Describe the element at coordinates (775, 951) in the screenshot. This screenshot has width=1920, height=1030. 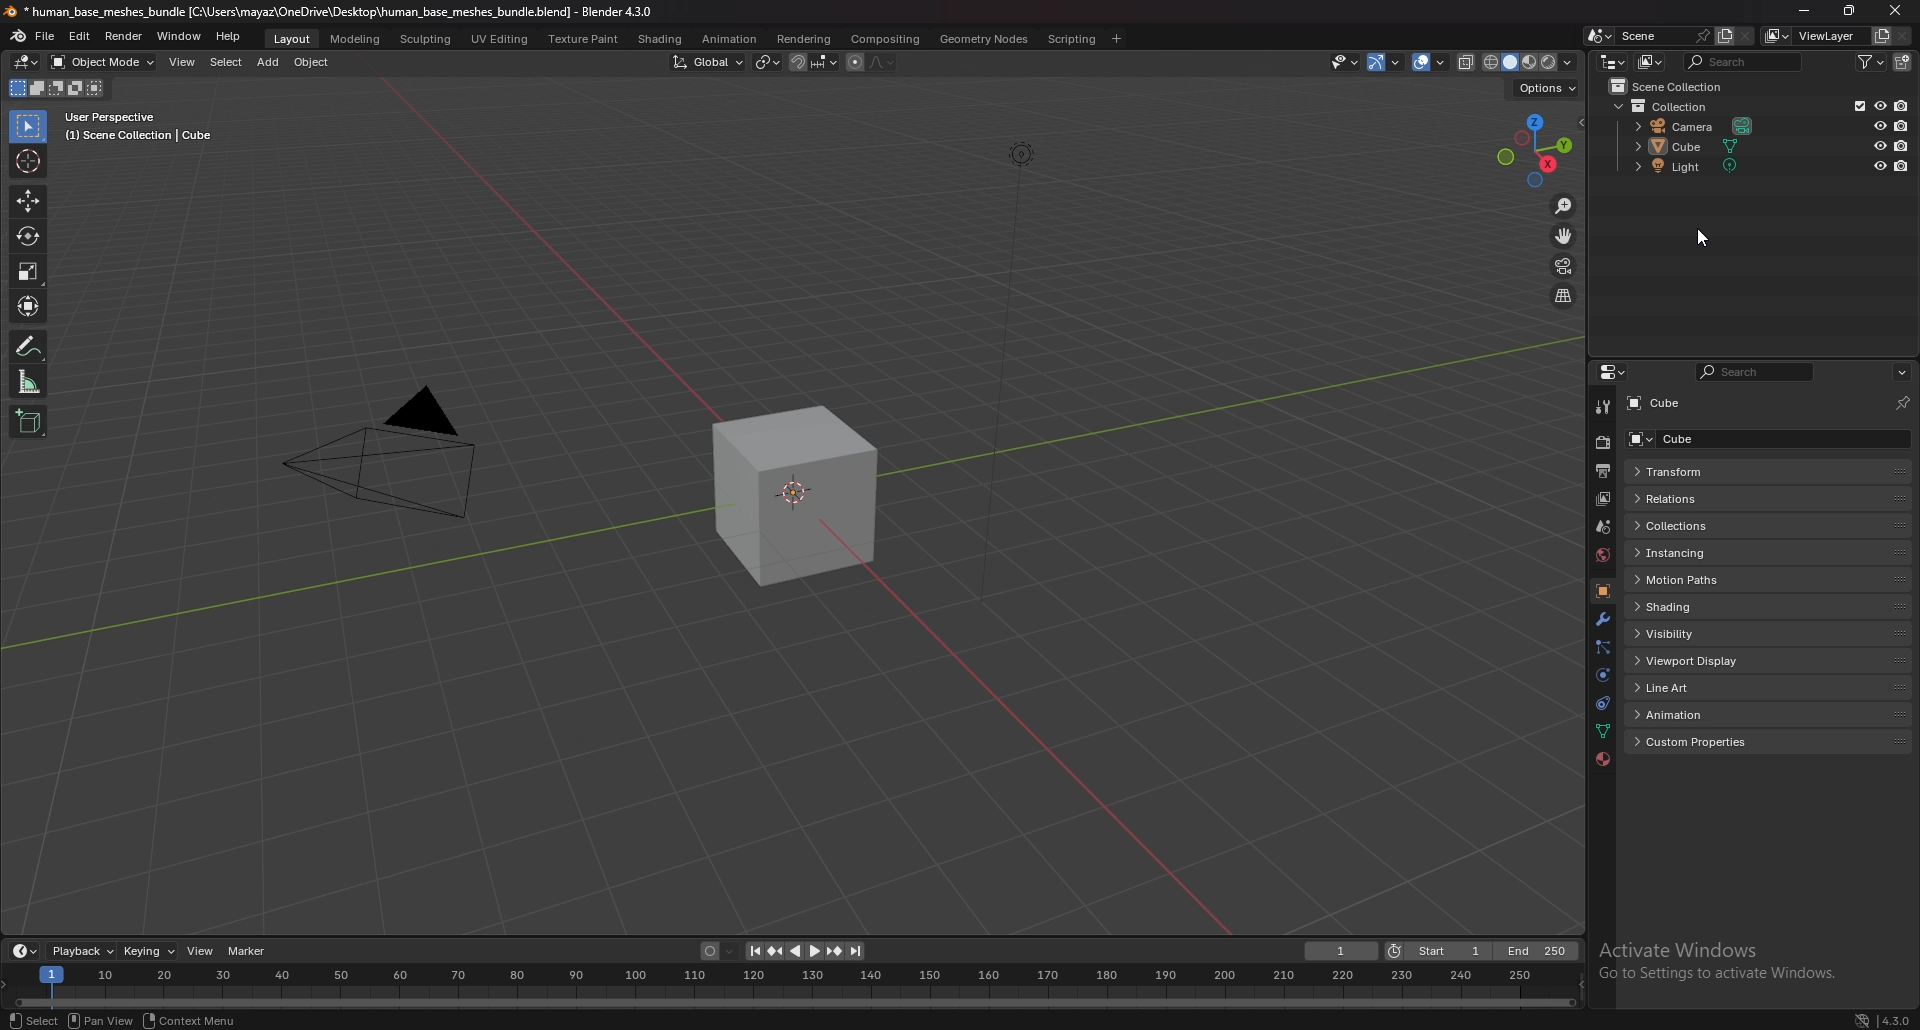
I see `jump to keyframe` at that location.